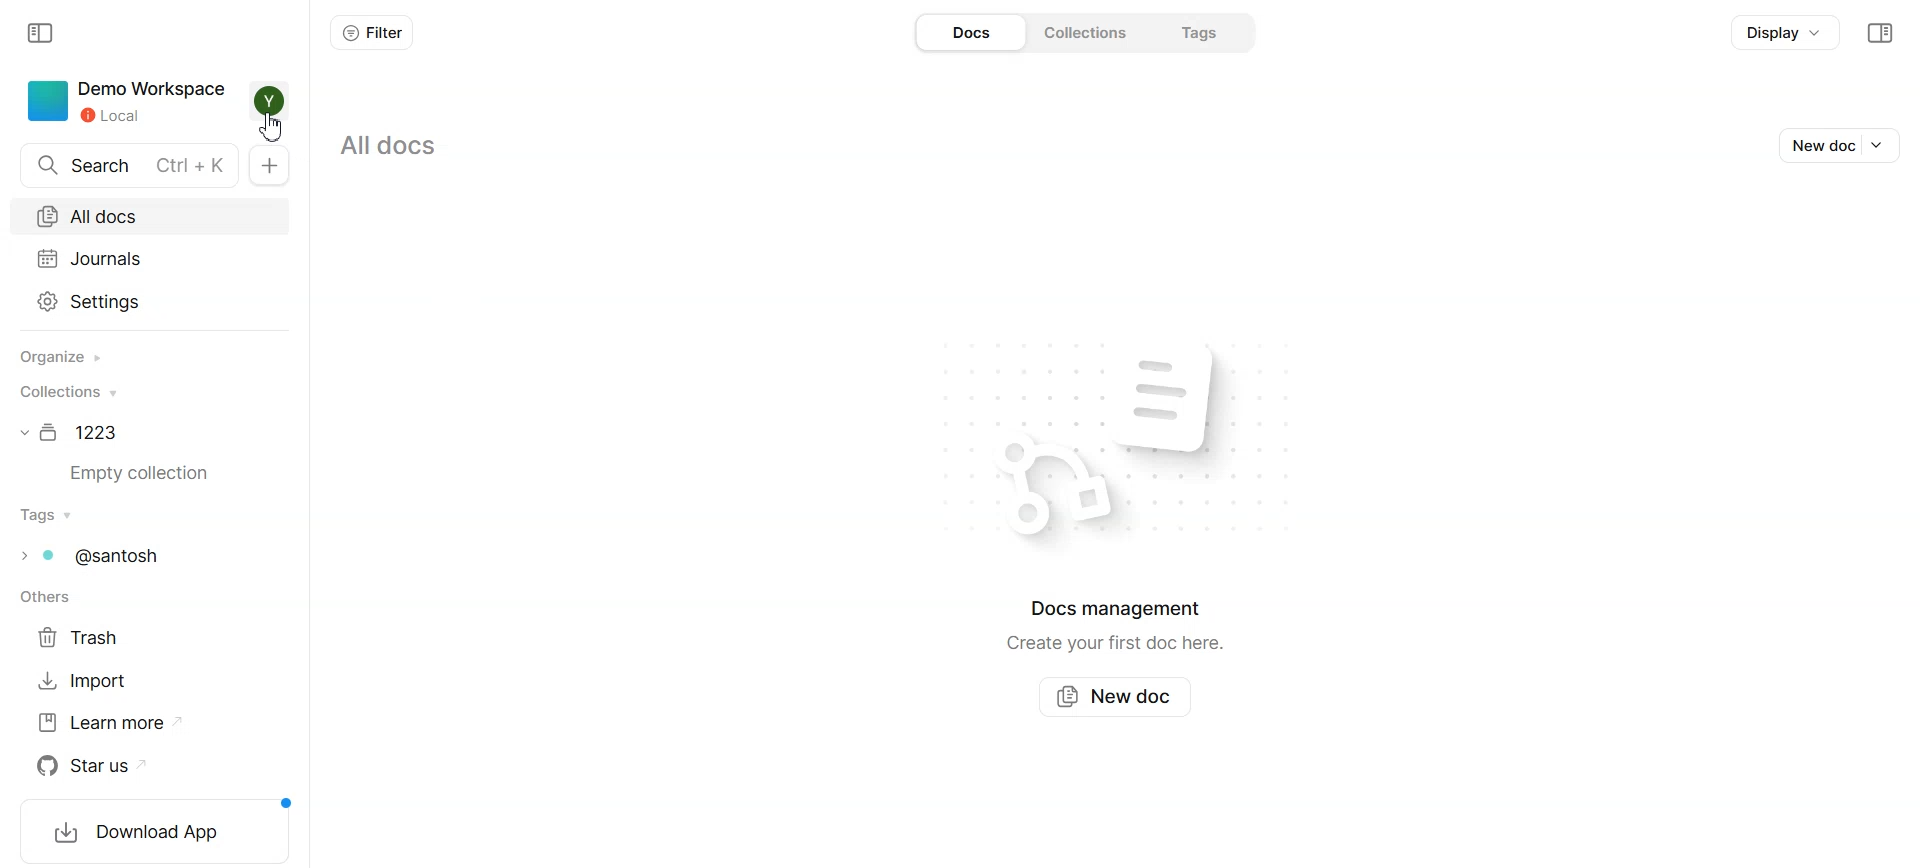  Describe the element at coordinates (90, 636) in the screenshot. I see `Trash` at that location.